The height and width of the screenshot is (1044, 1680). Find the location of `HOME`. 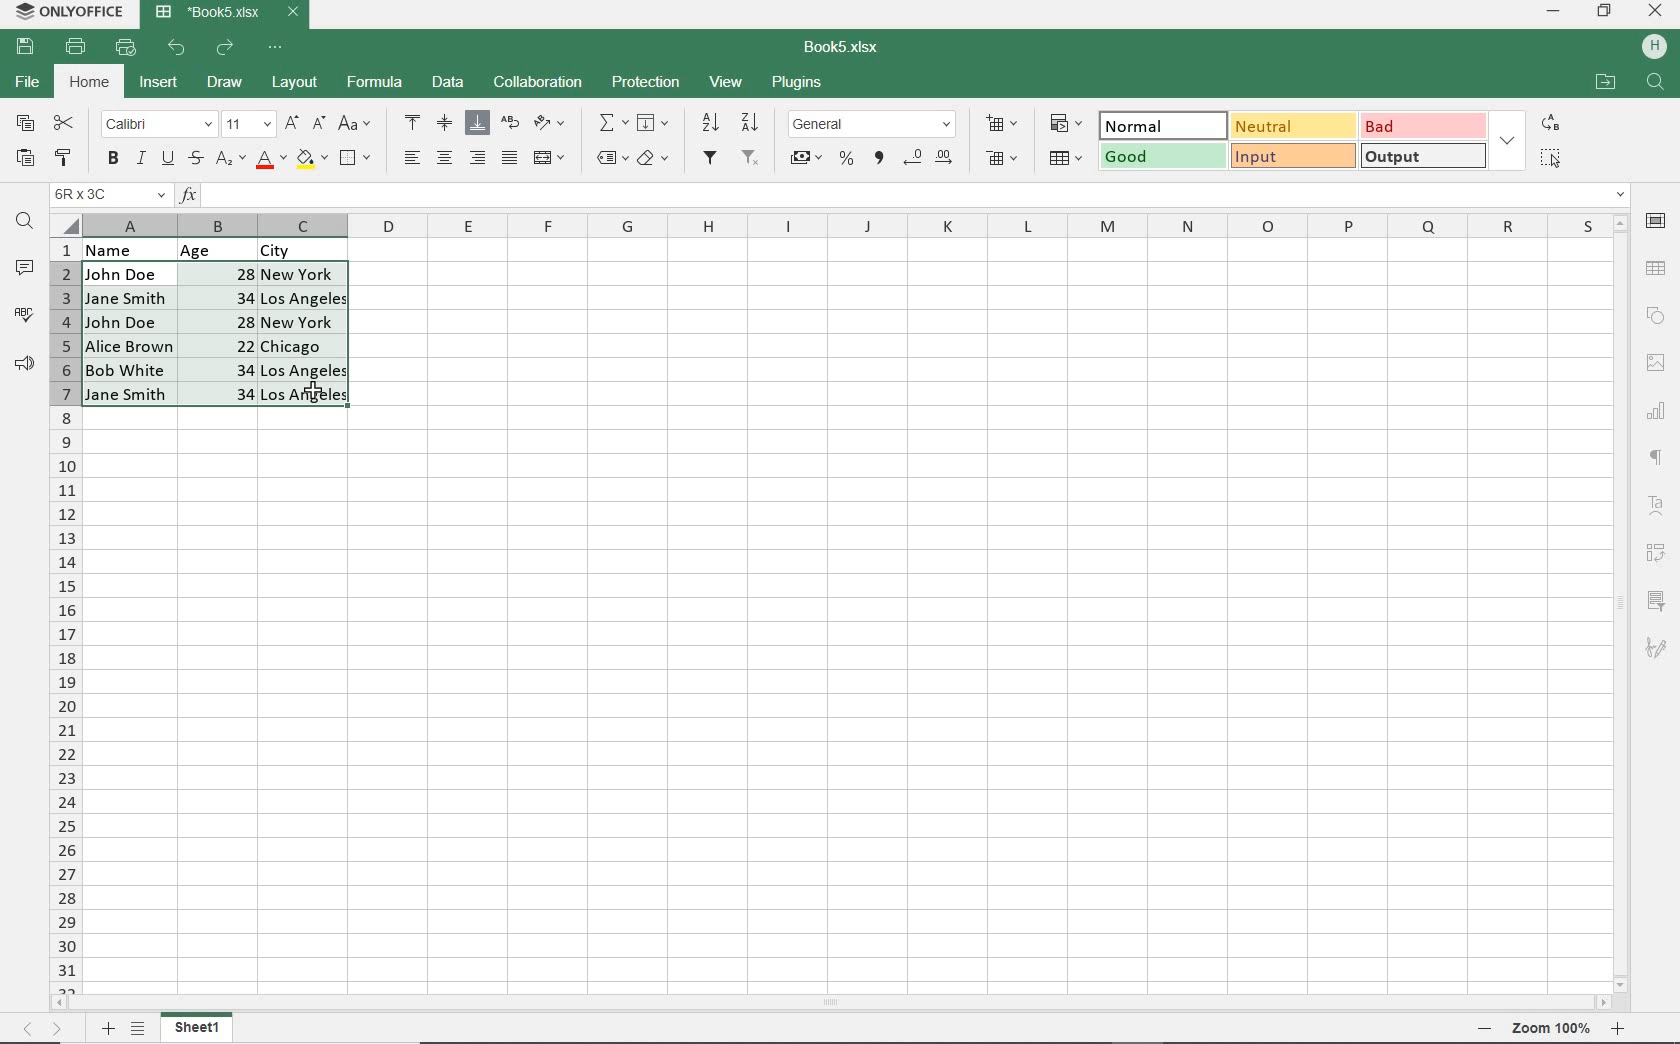

HOME is located at coordinates (91, 84).